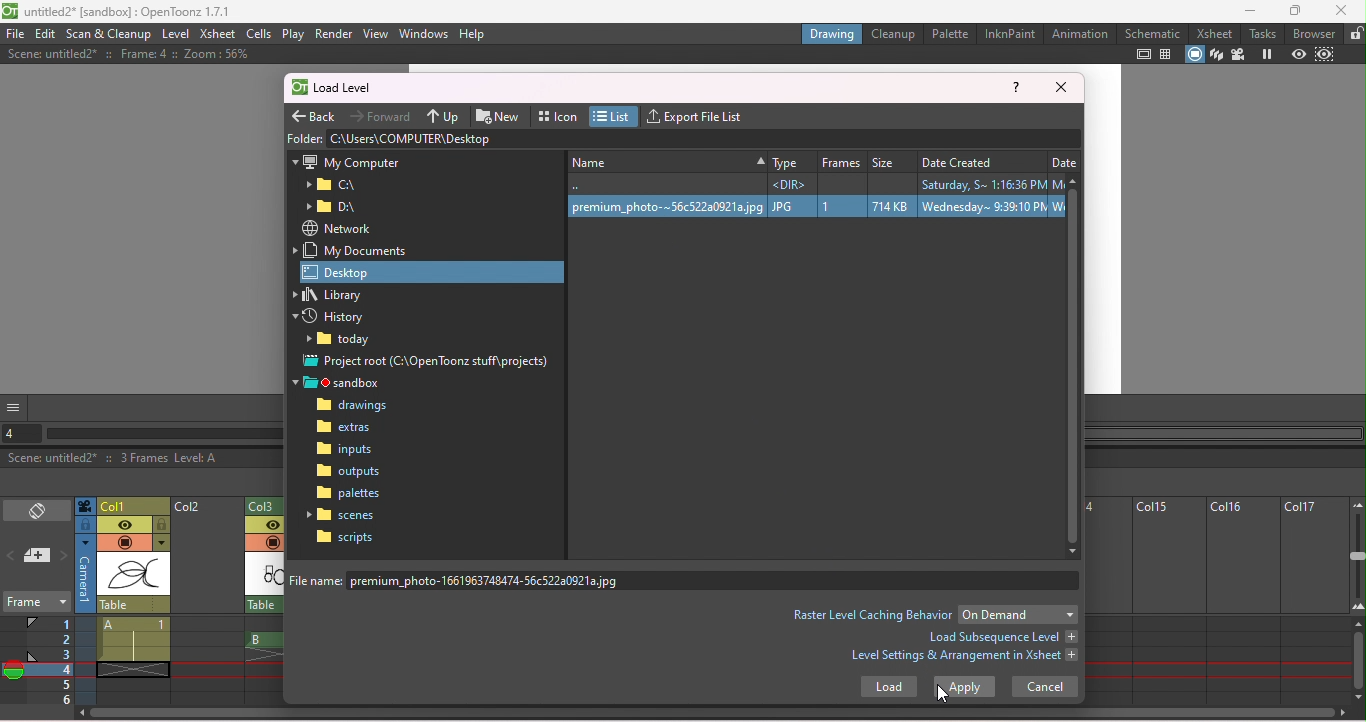  Describe the element at coordinates (1169, 54) in the screenshot. I see `Field guide` at that location.